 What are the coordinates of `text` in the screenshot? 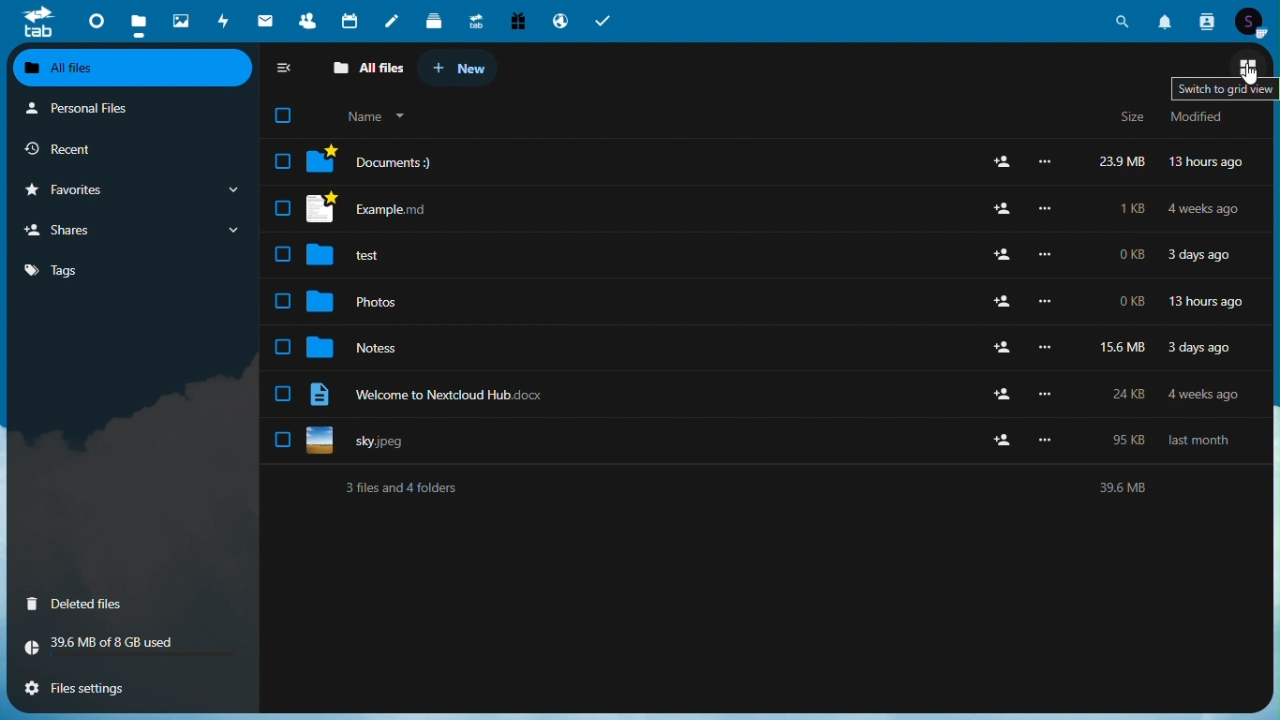 It's located at (778, 489).